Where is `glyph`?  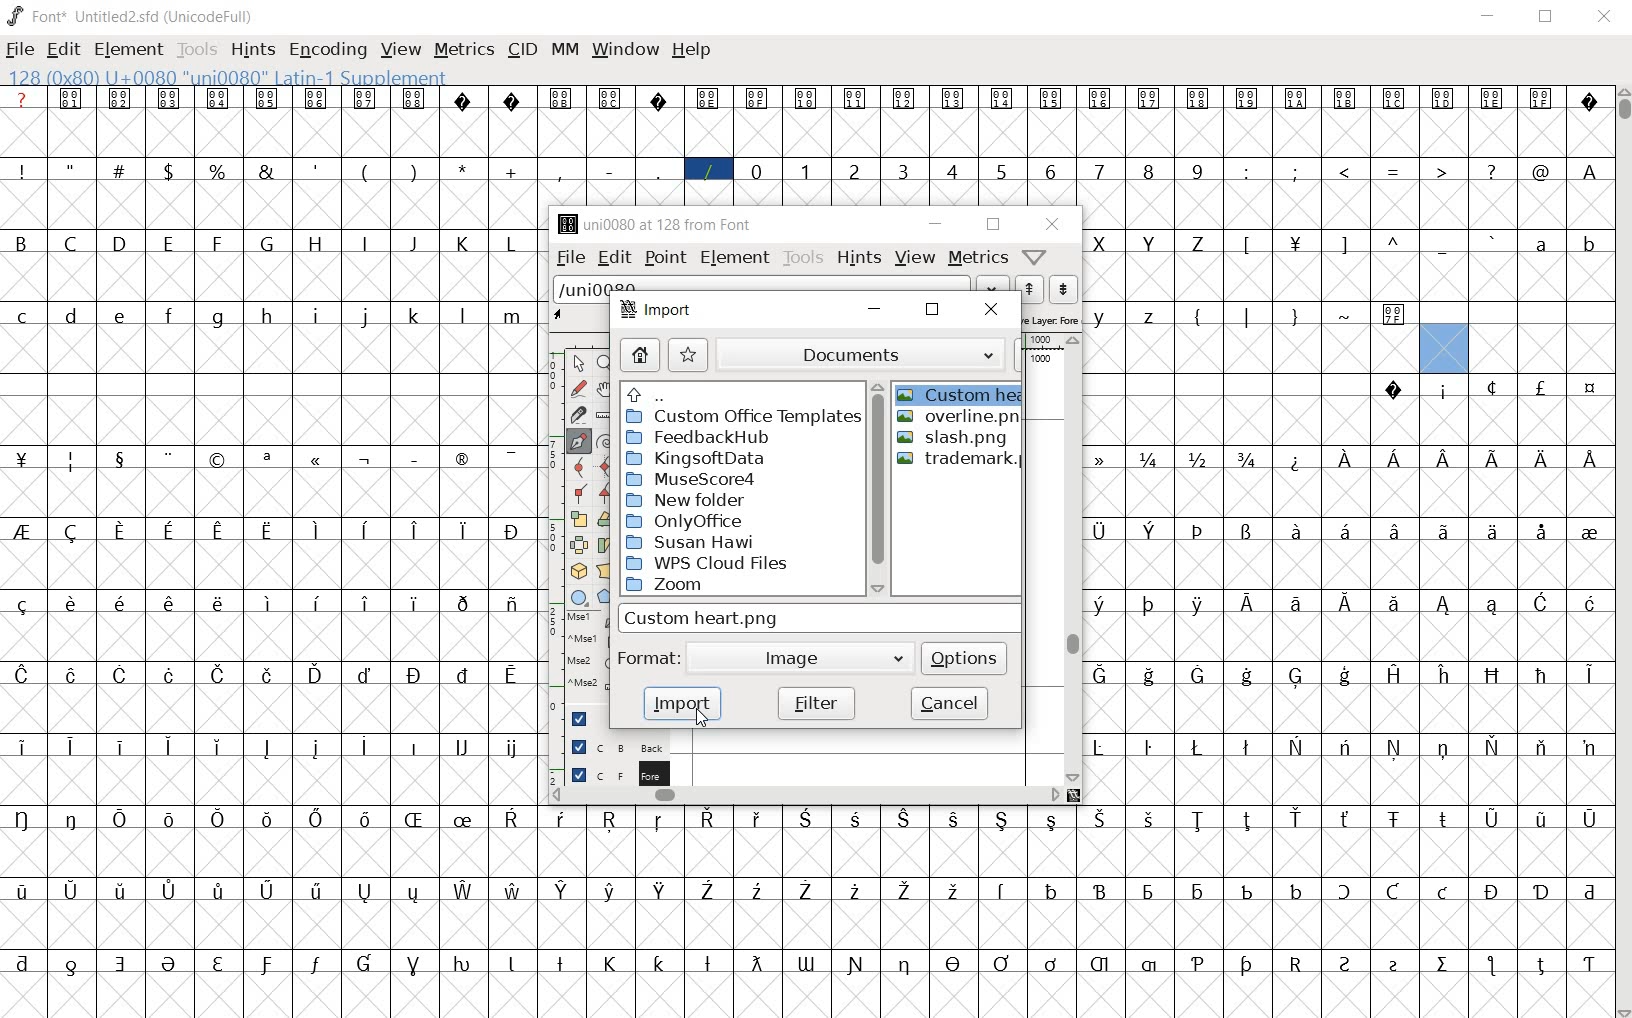
glyph is located at coordinates (416, 316).